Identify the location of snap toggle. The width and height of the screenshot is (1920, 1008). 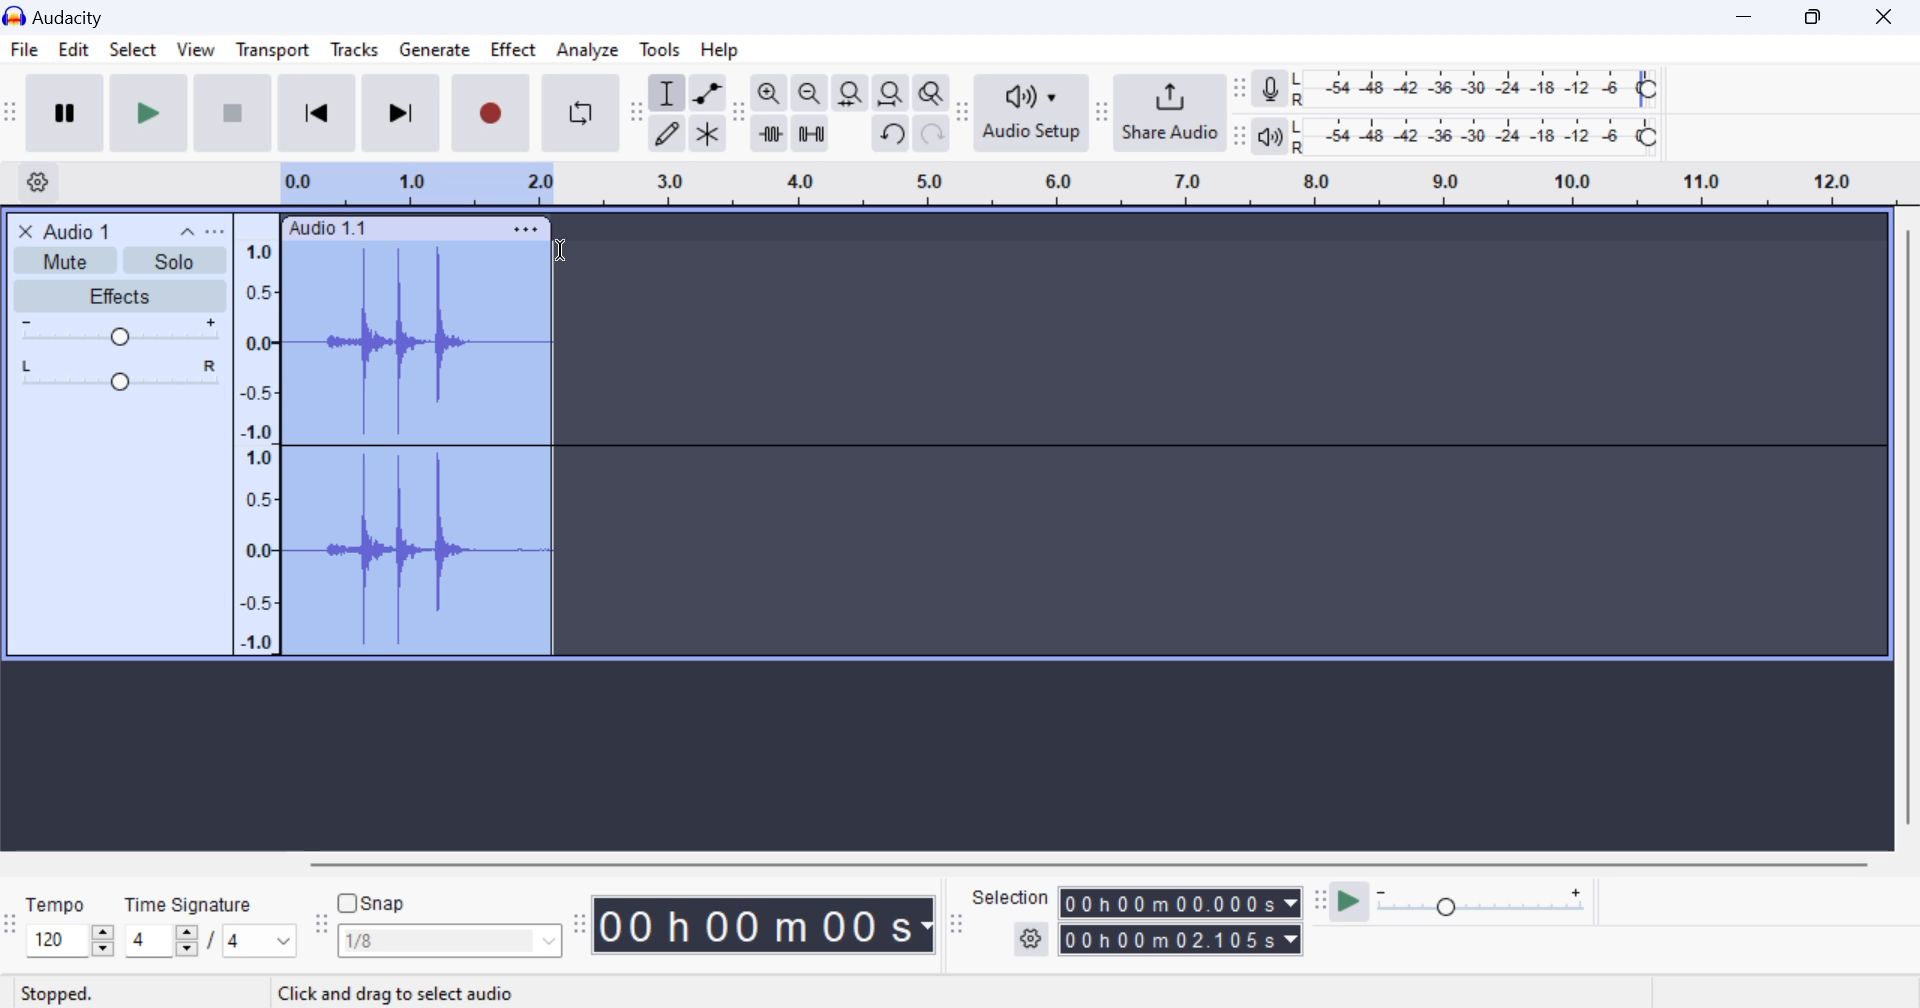
(382, 903).